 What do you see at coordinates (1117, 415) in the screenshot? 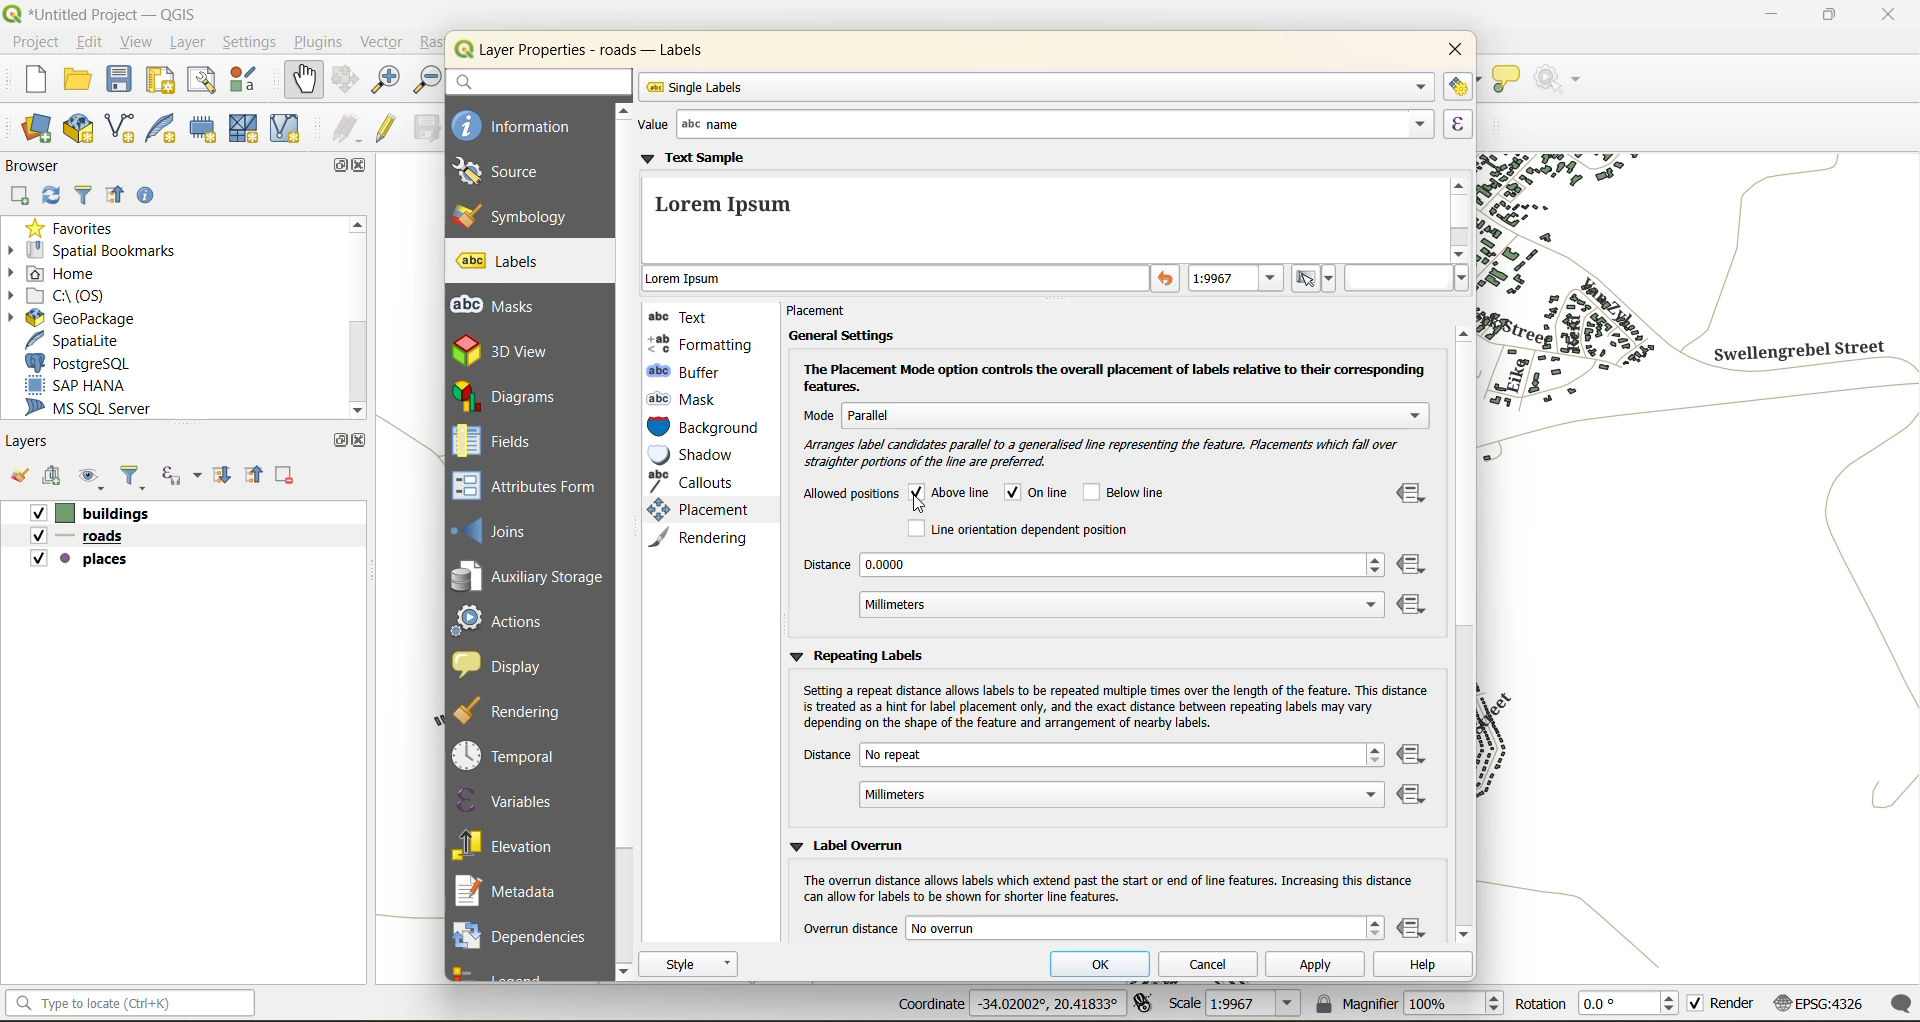
I see `mode` at bounding box center [1117, 415].